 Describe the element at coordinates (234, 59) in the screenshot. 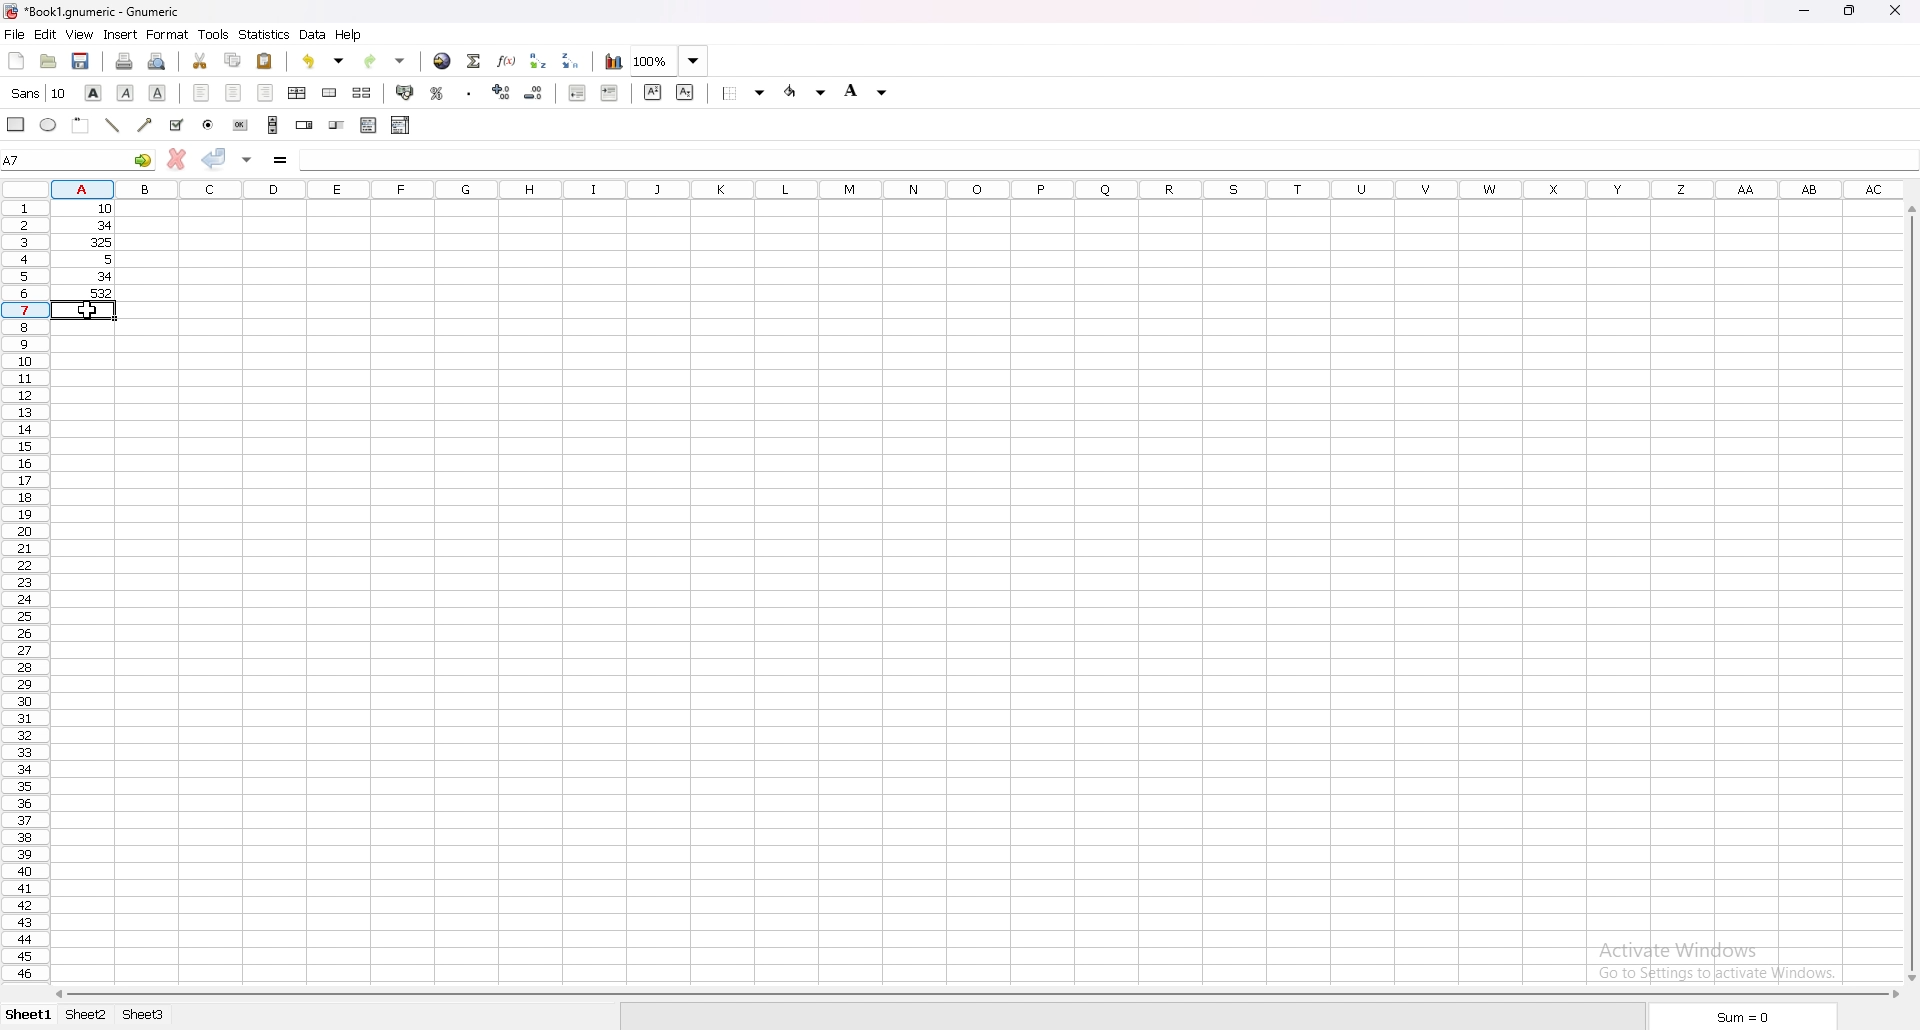

I see `copy` at that location.